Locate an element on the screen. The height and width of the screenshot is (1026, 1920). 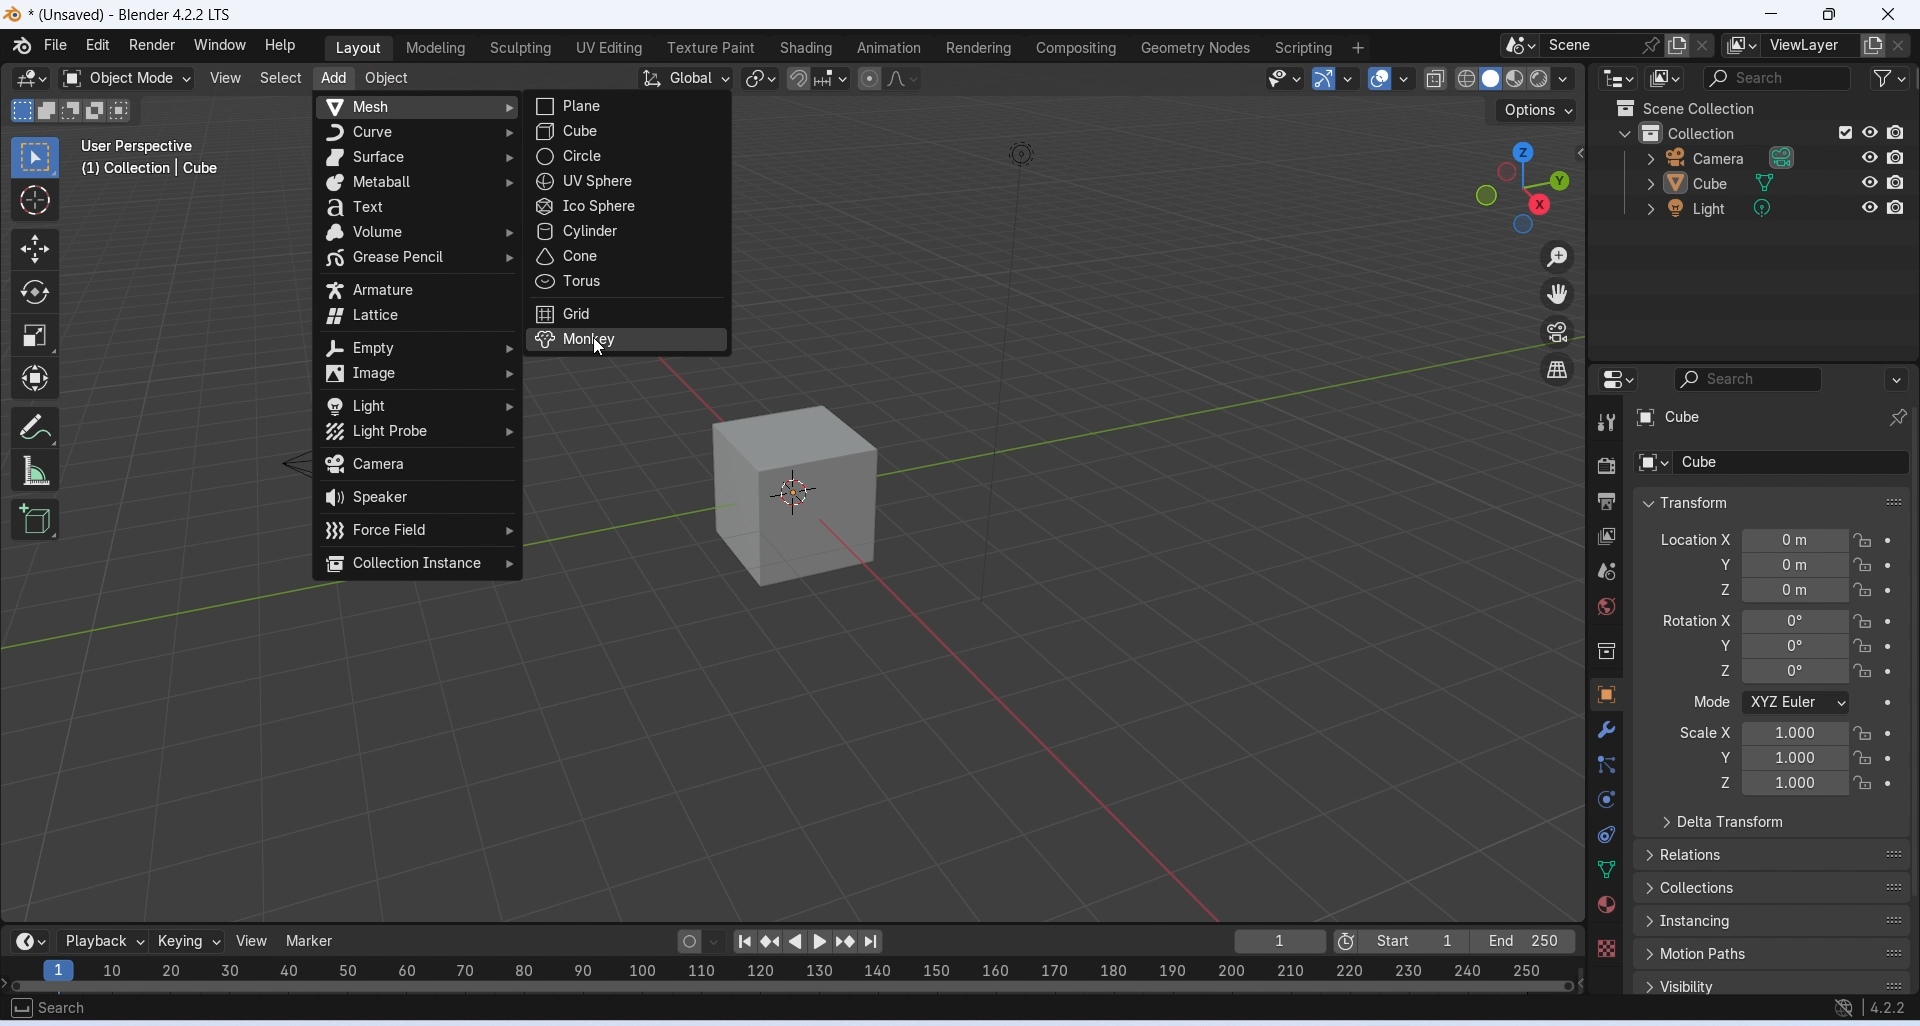
force field is located at coordinates (420, 528).